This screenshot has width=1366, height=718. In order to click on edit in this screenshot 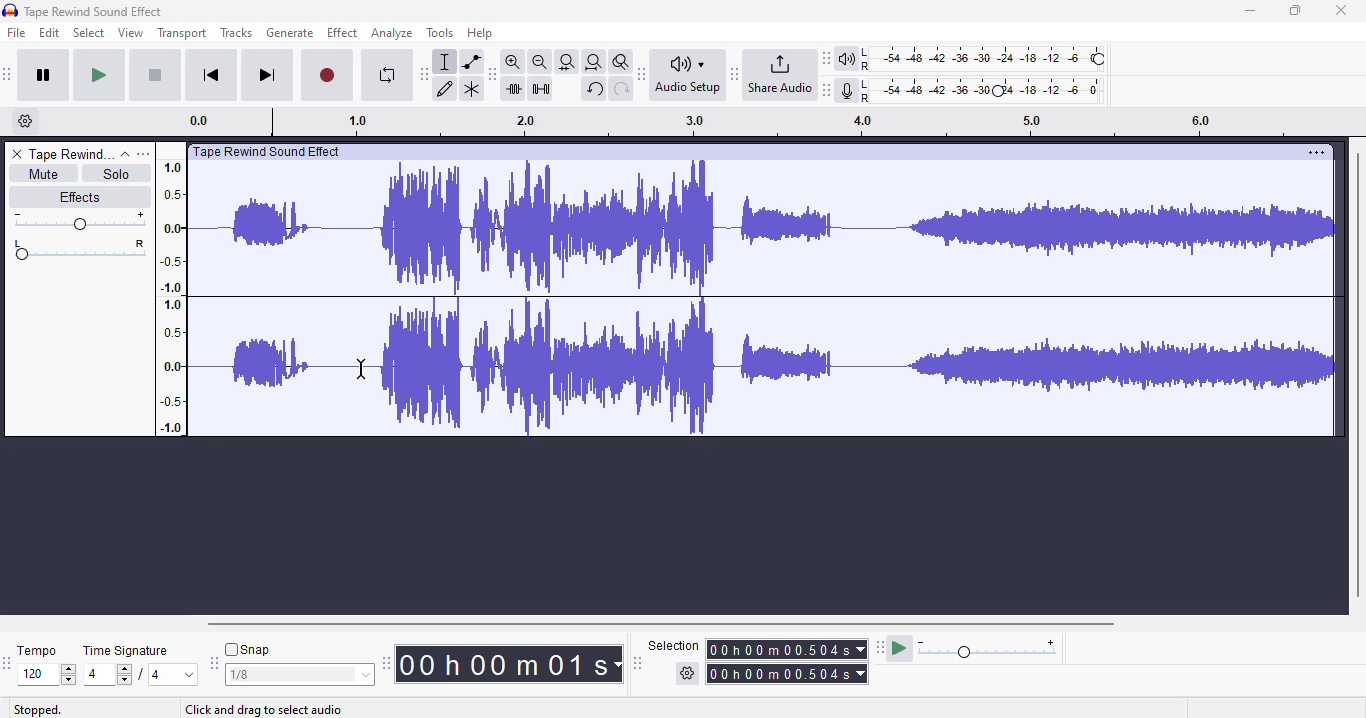, I will do `click(49, 32)`.